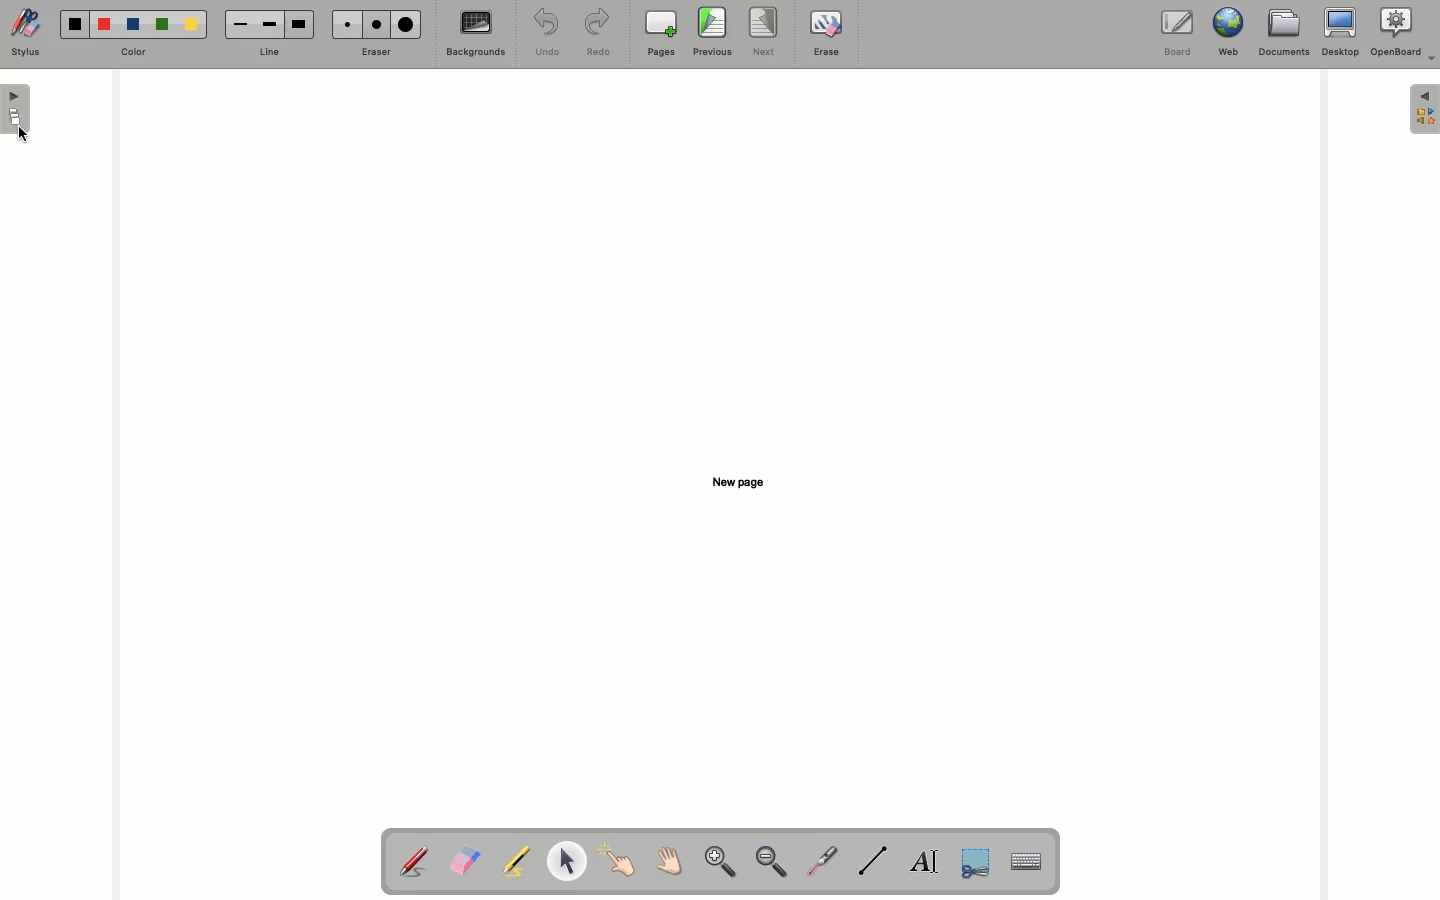 This screenshot has width=1440, height=900. Describe the element at coordinates (269, 24) in the screenshot. I see `Medium line` at that location.